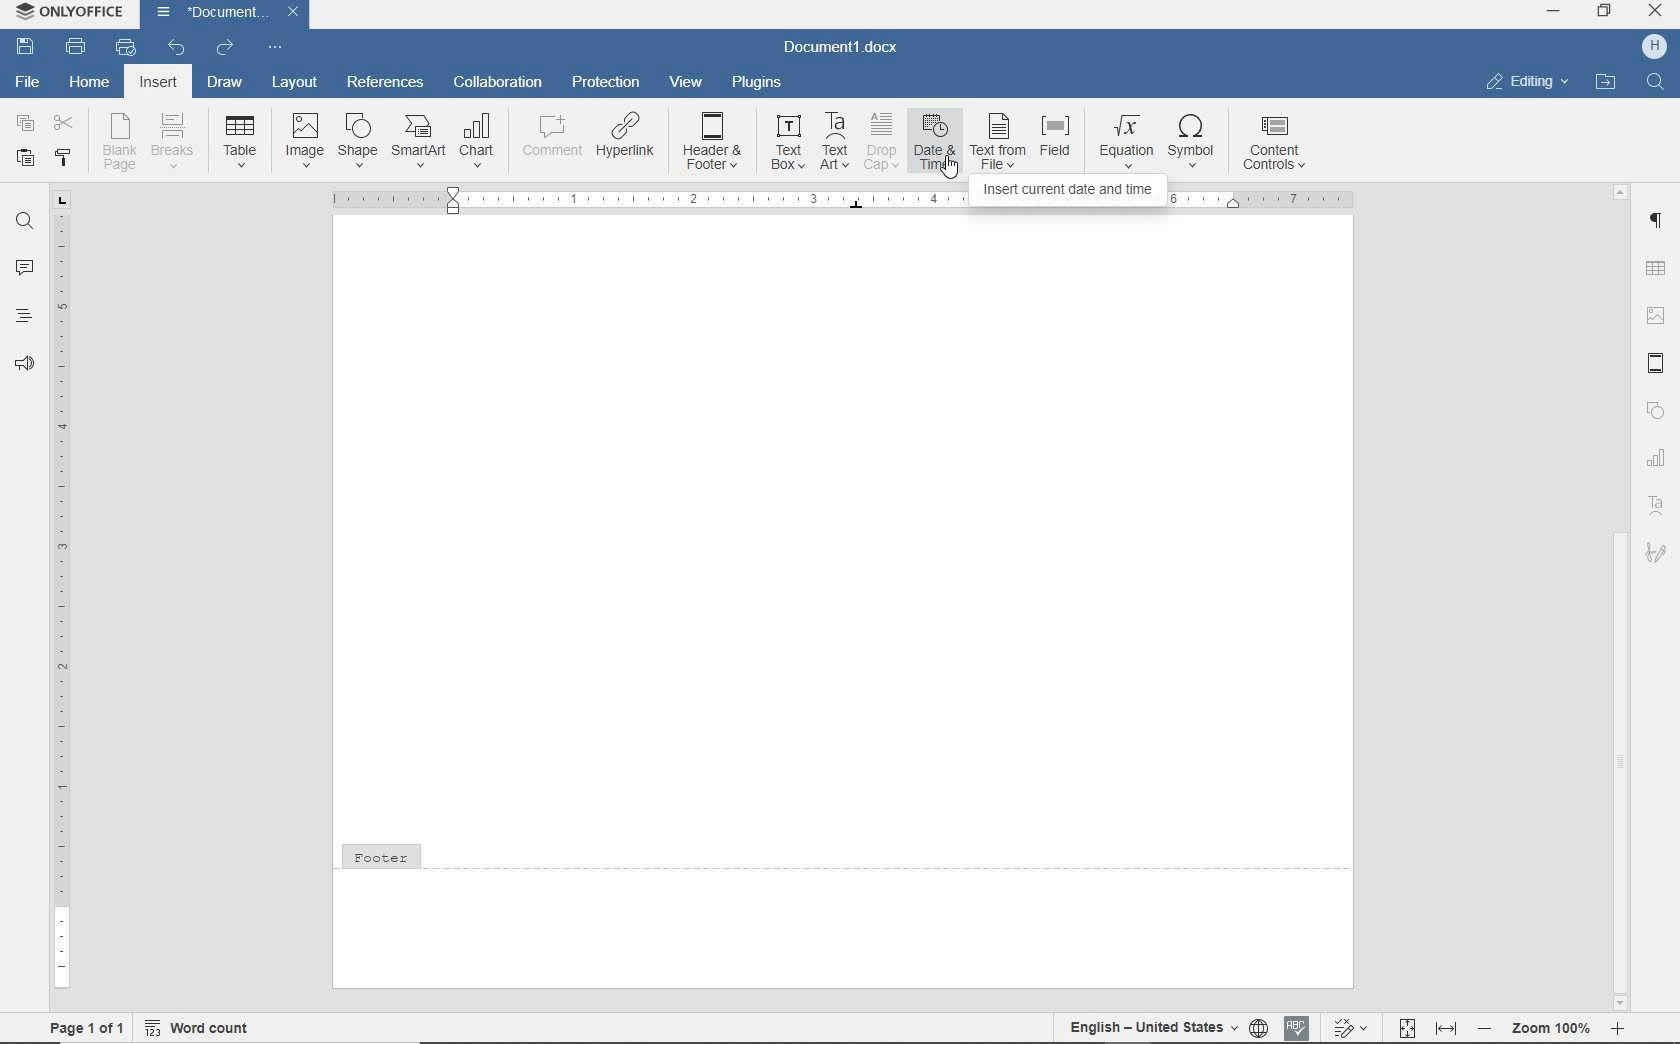 This screenshot has width=1680, height=1044. I want to click on customize quick access toolbar, so click(275, 48).